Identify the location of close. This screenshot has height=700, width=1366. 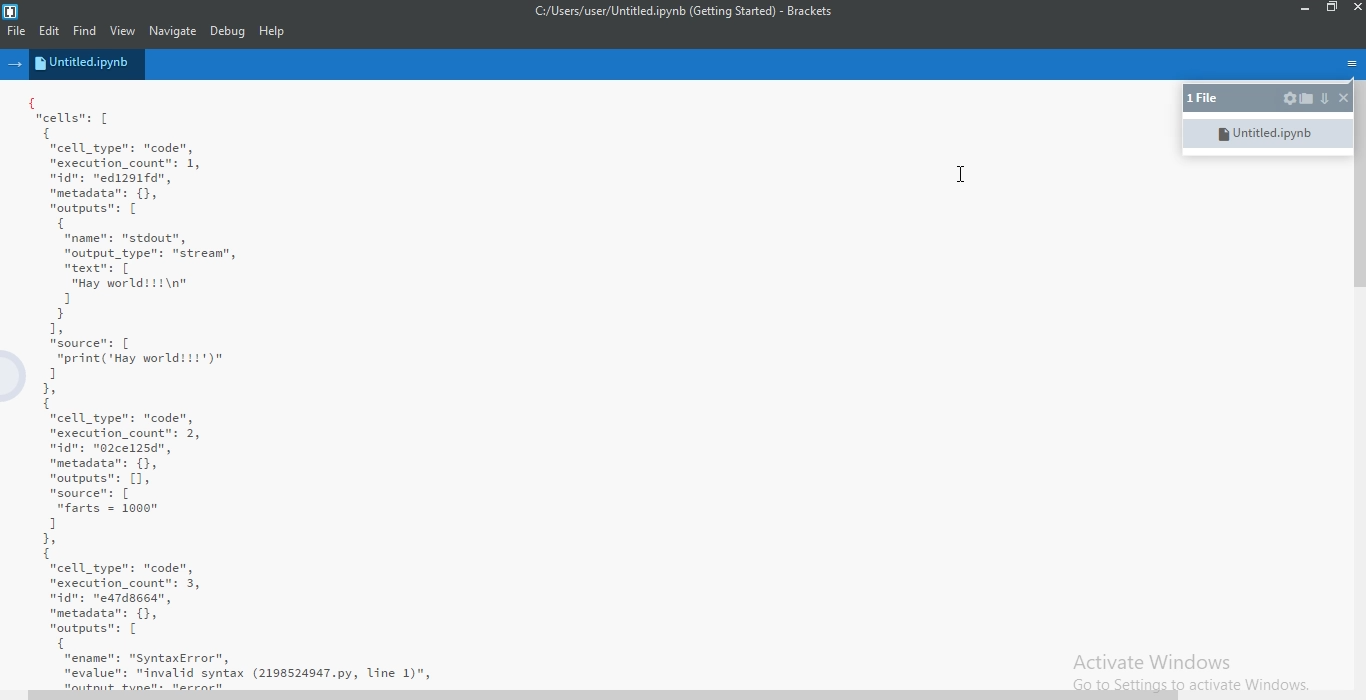
(1342, 98).